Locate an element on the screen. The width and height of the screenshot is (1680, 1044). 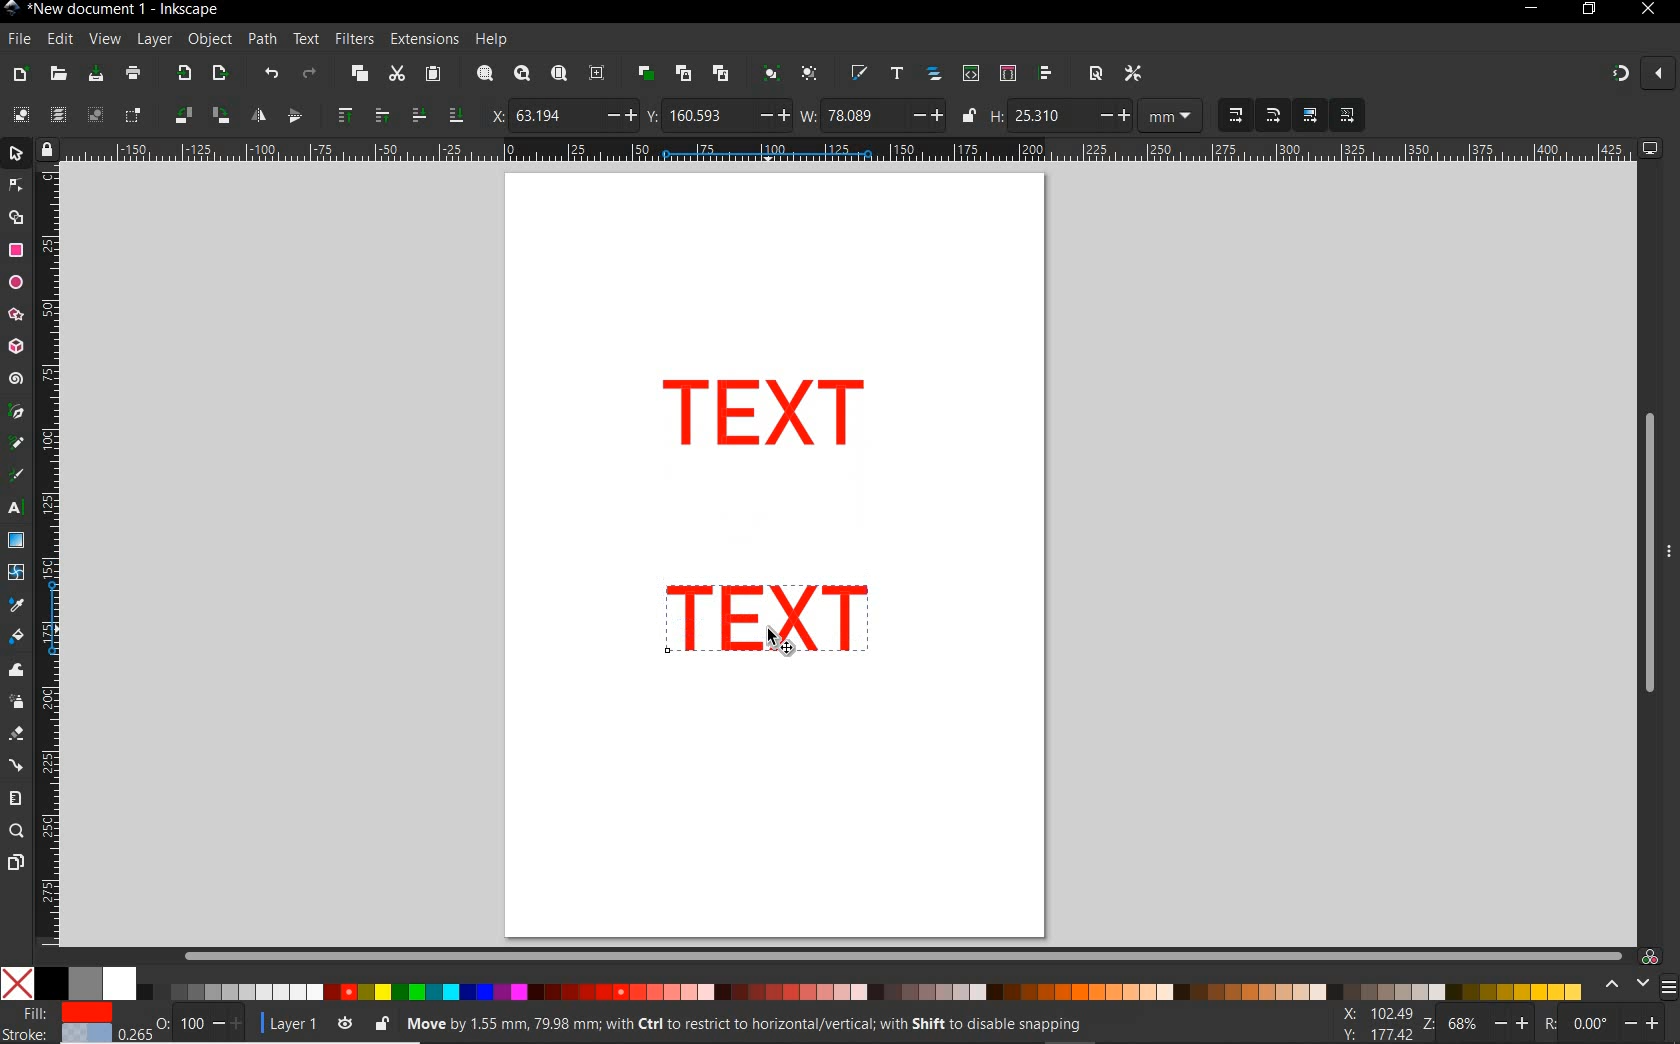
More  is located at coordinates (1669, 559).